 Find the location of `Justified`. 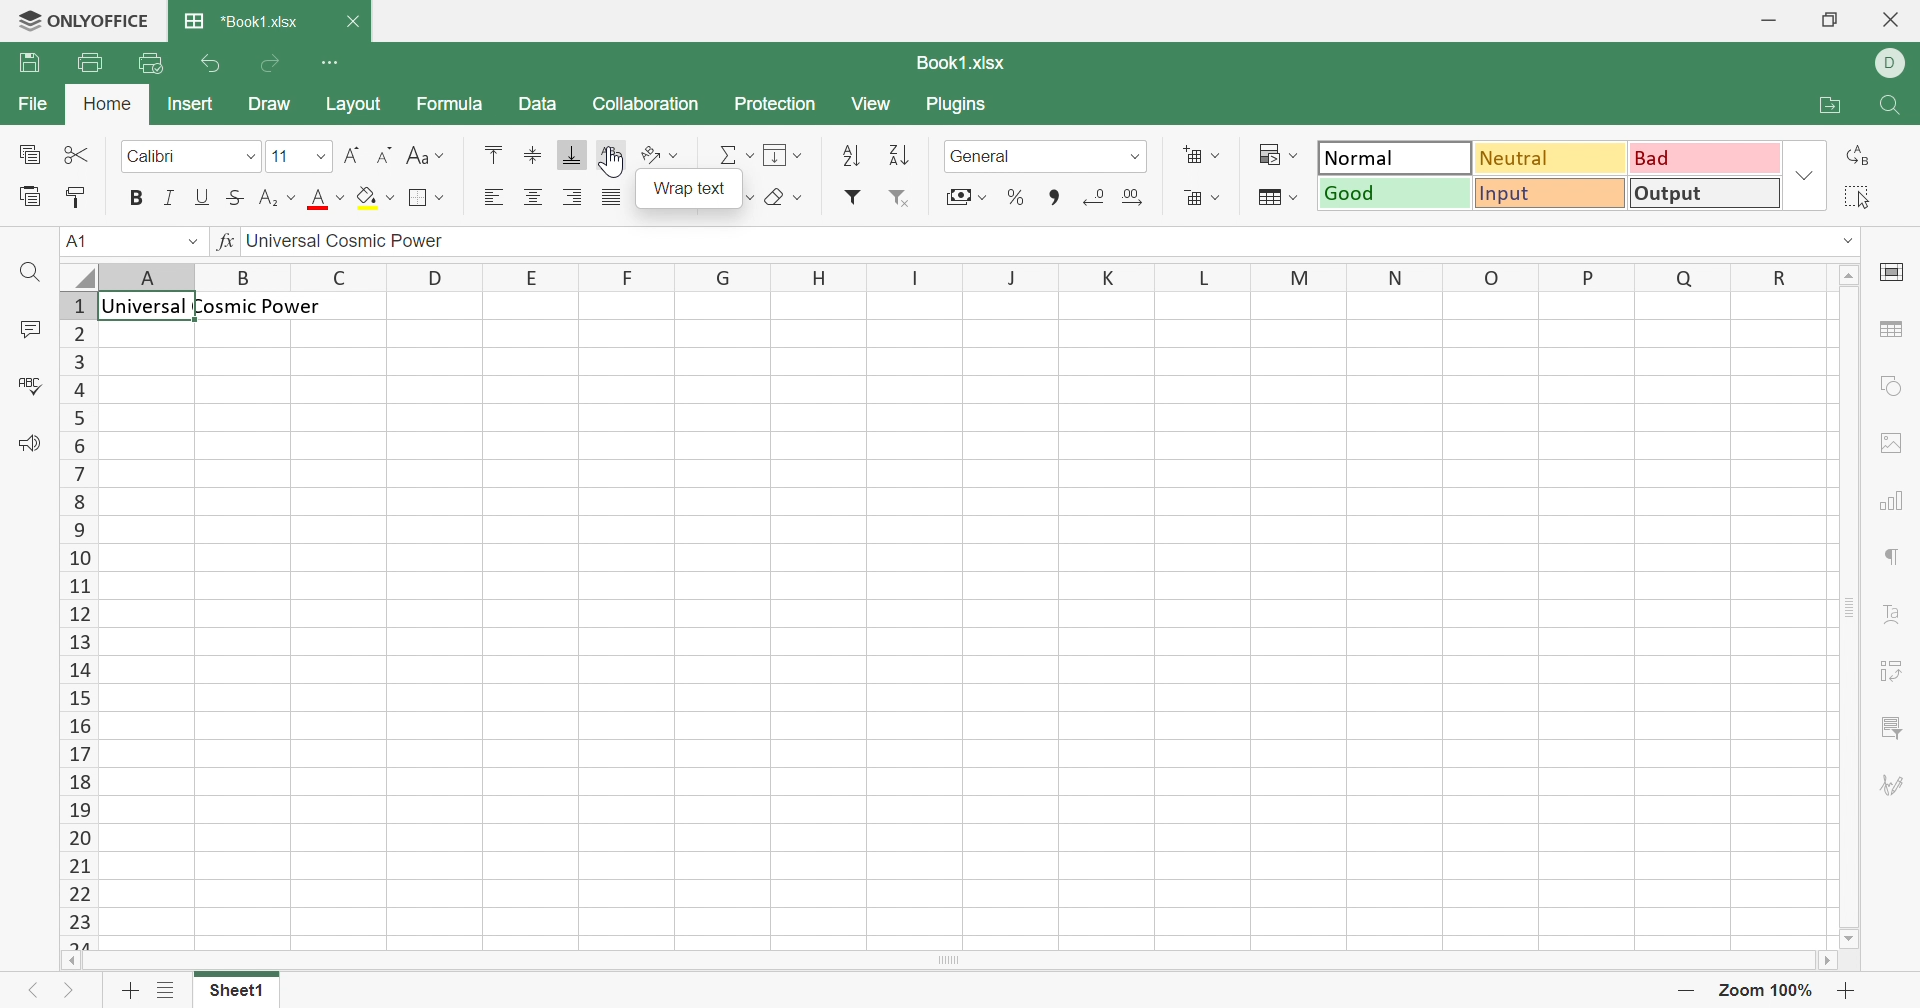

Justified is located at coordinates (616, 197).